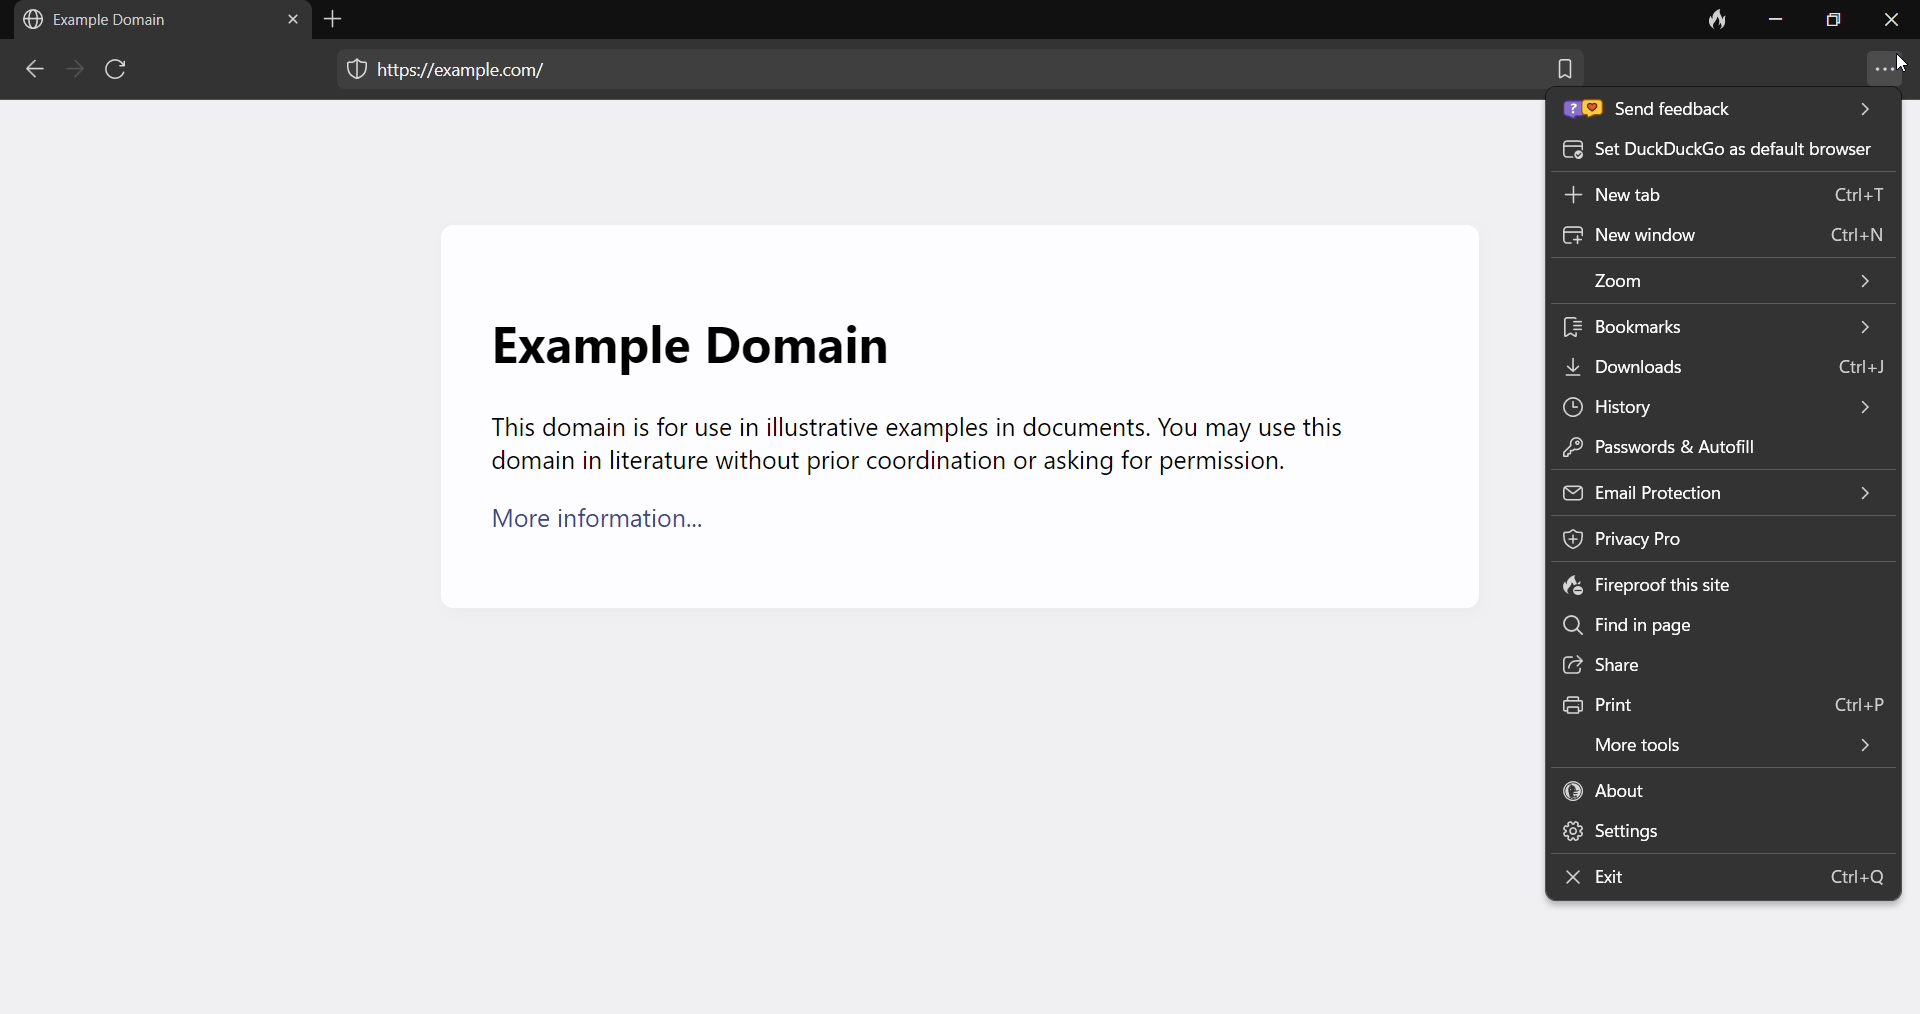 This screenshot has width=1920, height=1014. What do you see at coordinates (1564, 77) in the screenshot?
I see `bookmark this tab` at bounding box center [1564, 77].